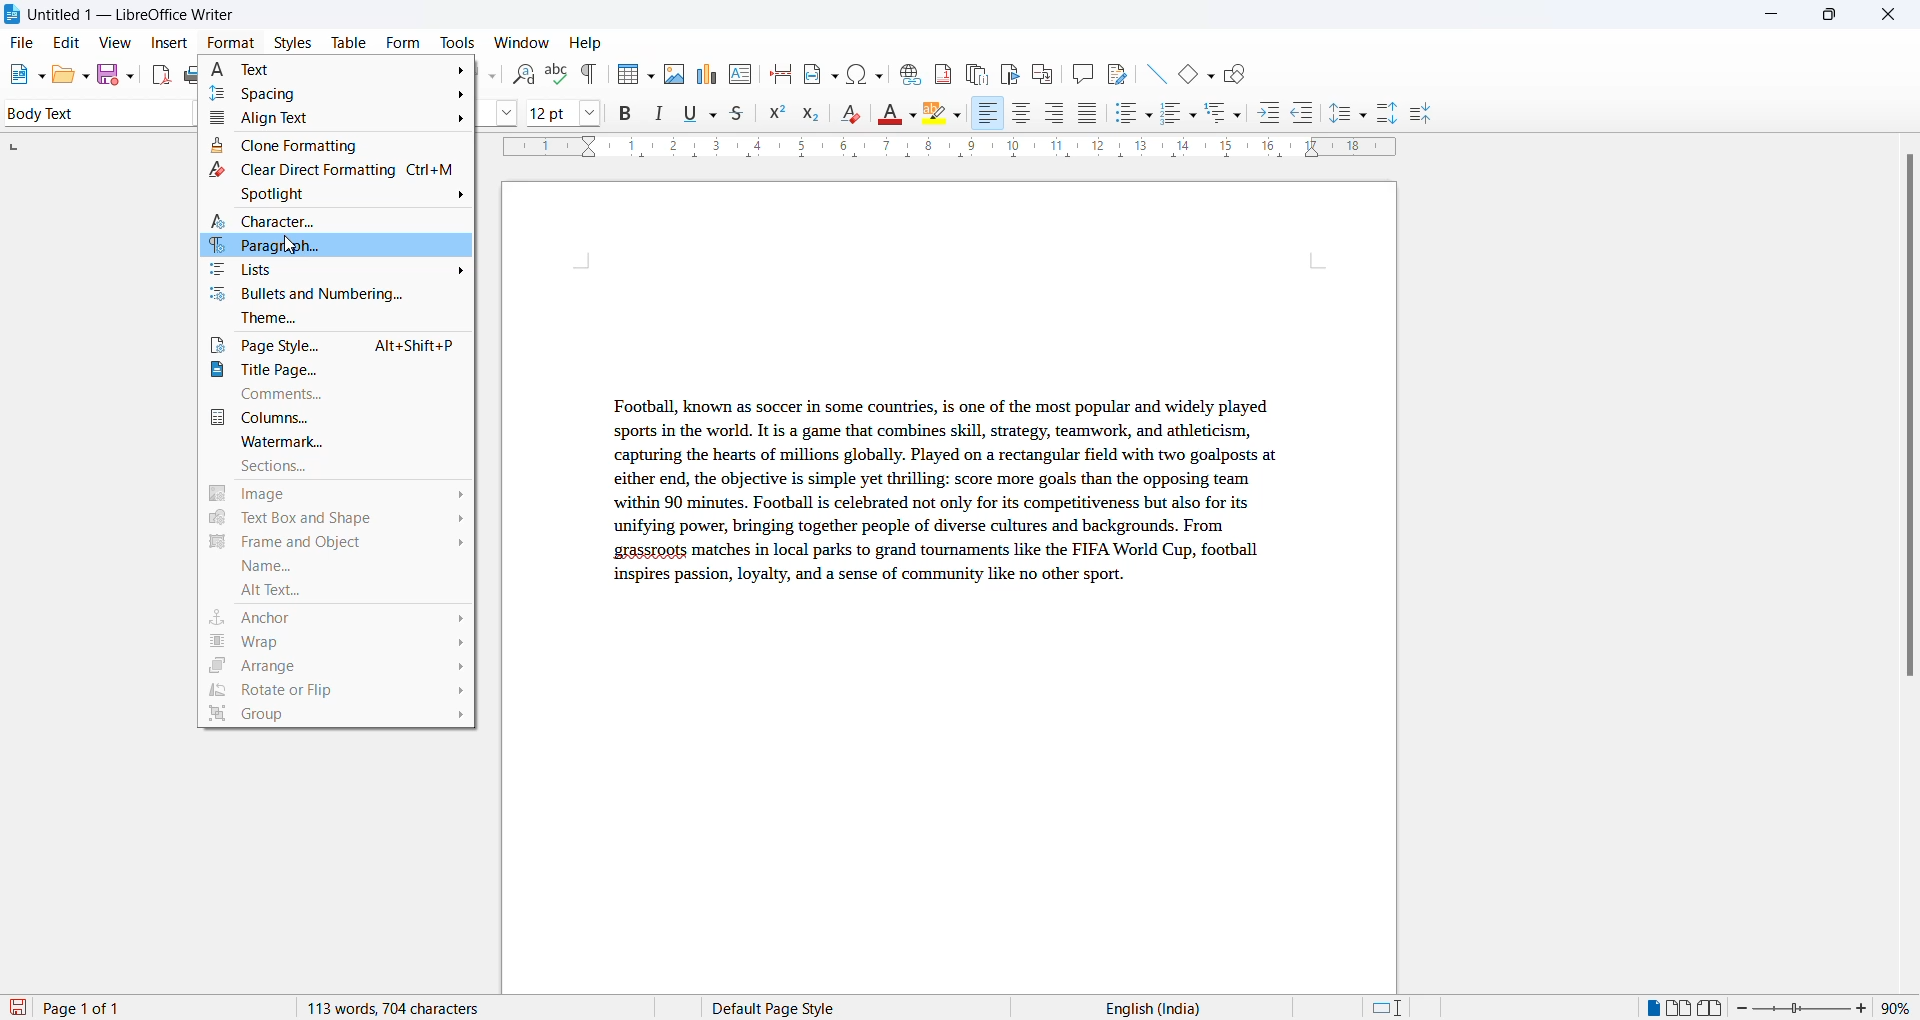  What do you see at coordinates (341, 66) in the screenshot?
I see `text` at bounding box center [341, 66].